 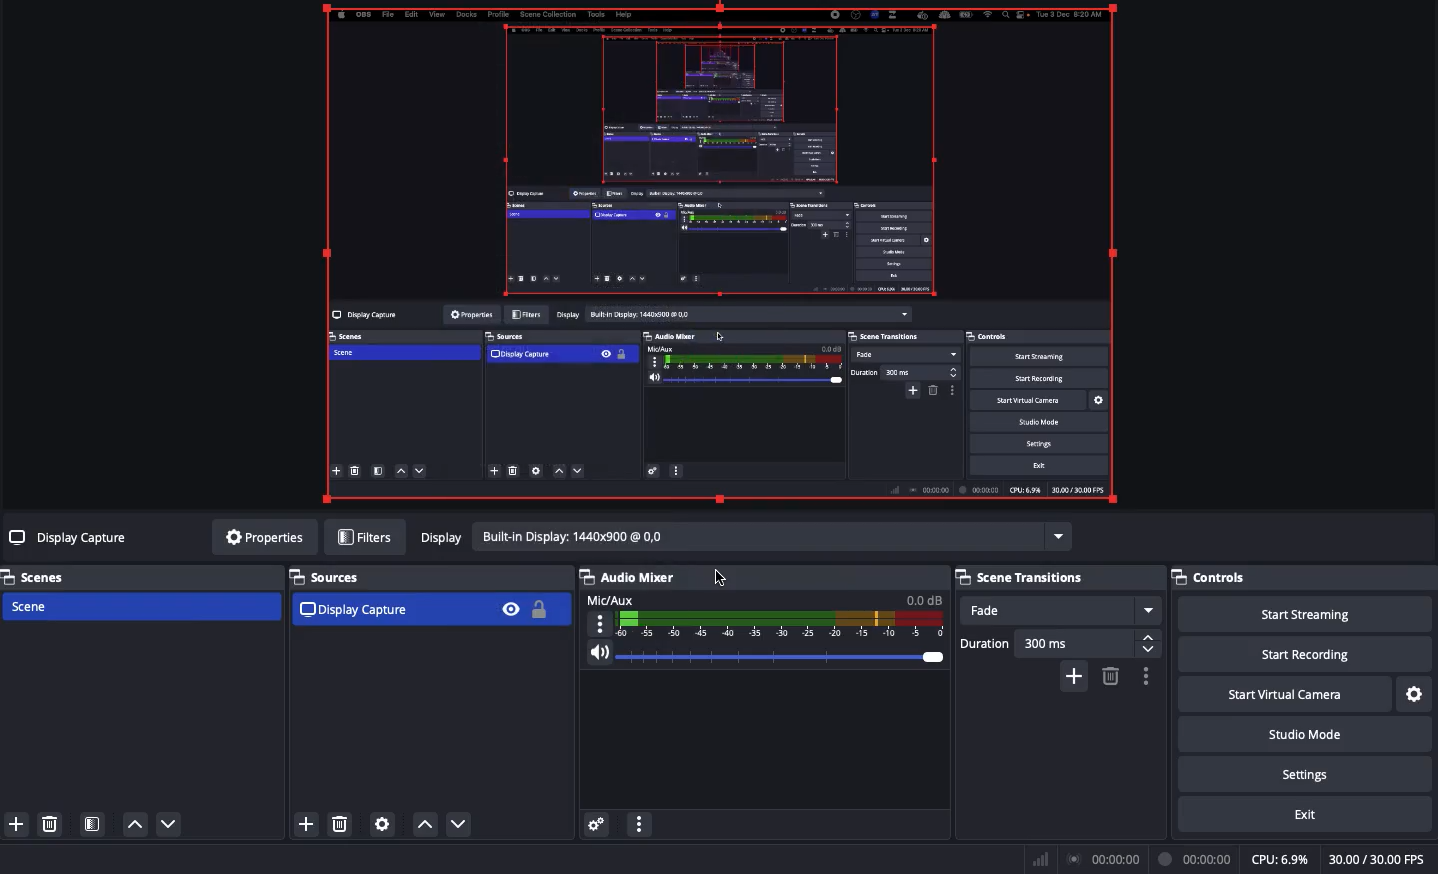 I want to click on Display capture, so click(x=351, y=611).